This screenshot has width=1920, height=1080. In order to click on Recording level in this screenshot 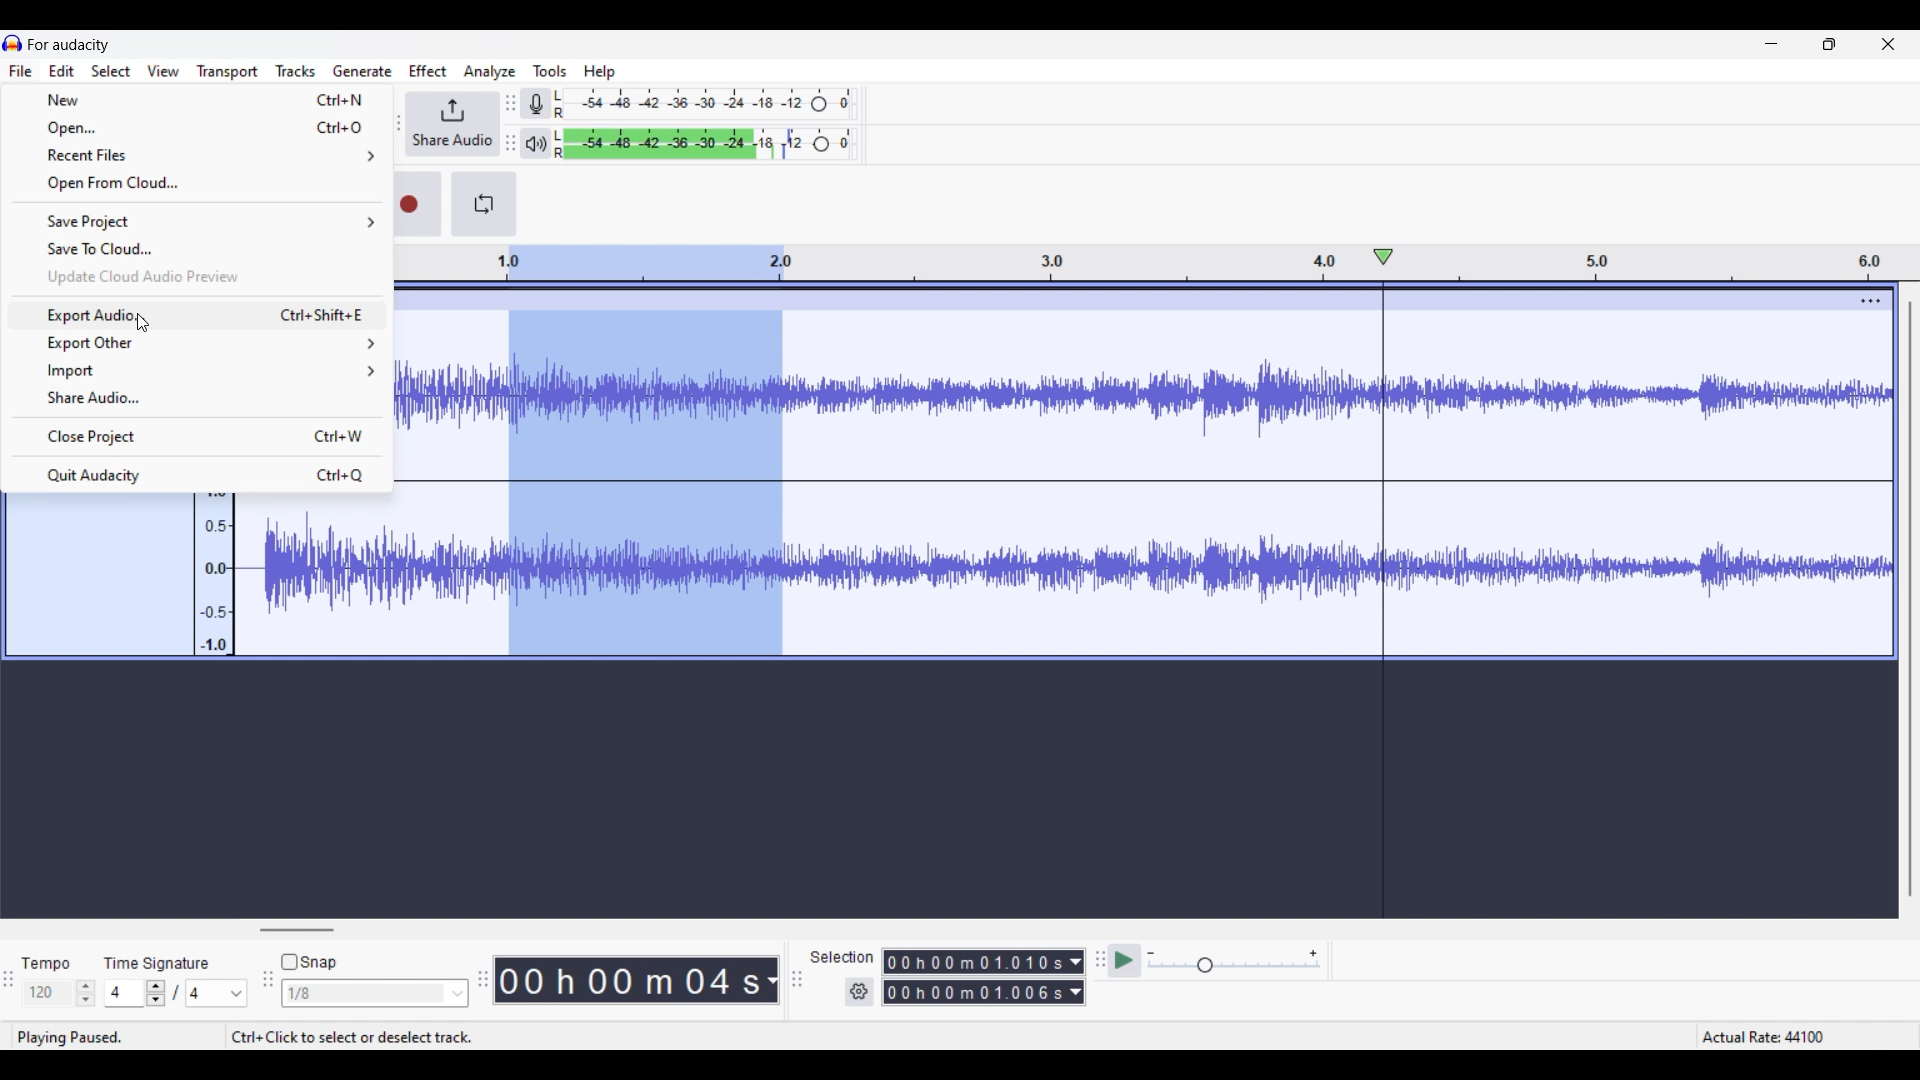, I will do `click(705, 104)`.